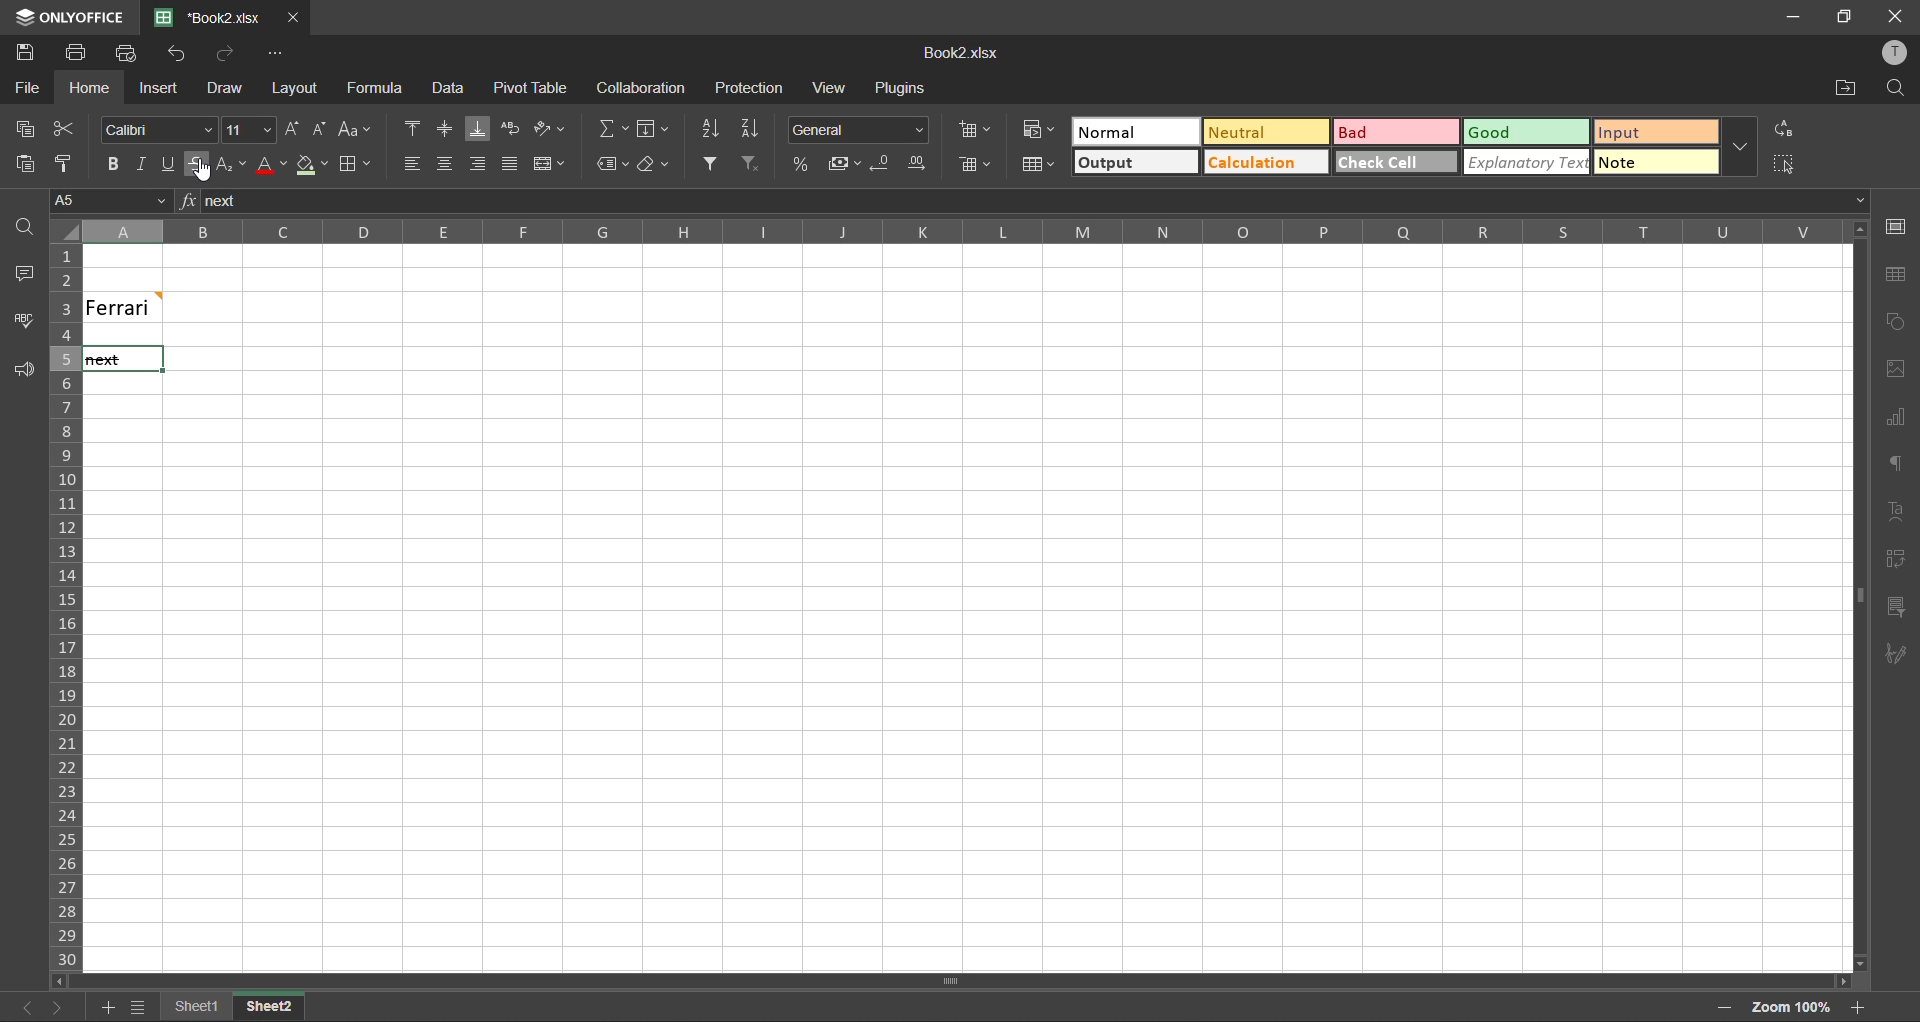 Image resolution: width=1920 pixels, height=1022 pixels. Describe the element at coordinates (510, 164) in the screenshot. I see `justified` at that location.